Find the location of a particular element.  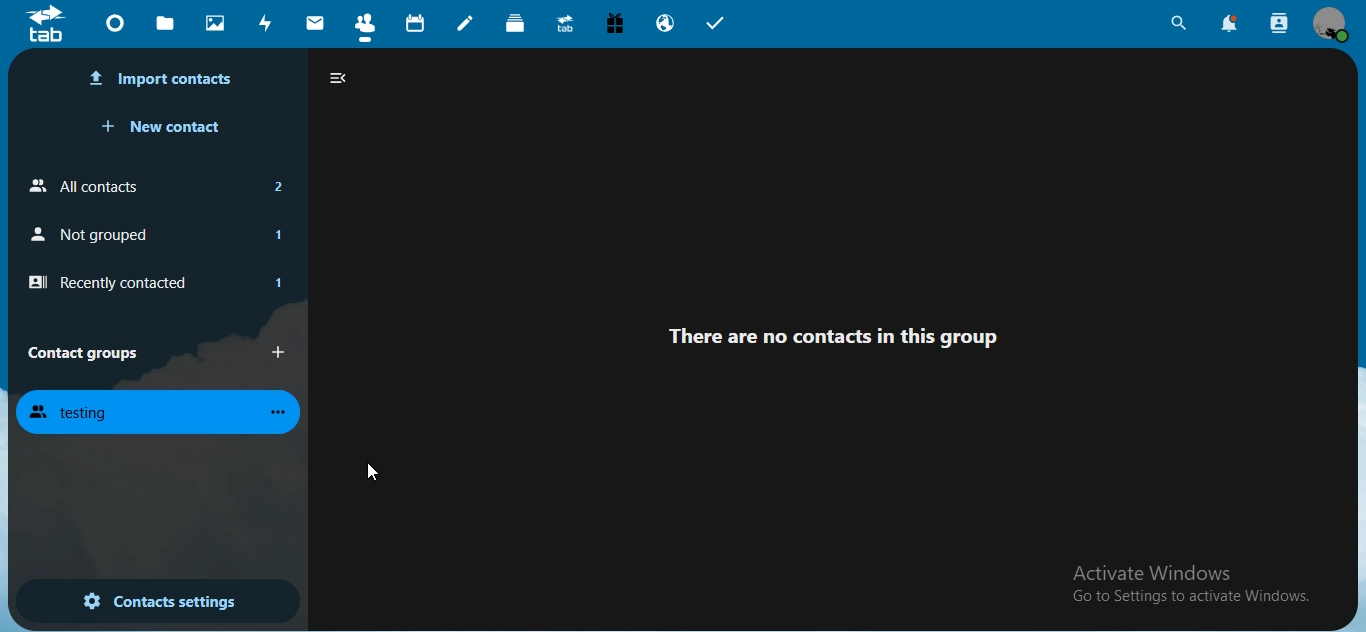

notification is located at coordinates (1231, 24).